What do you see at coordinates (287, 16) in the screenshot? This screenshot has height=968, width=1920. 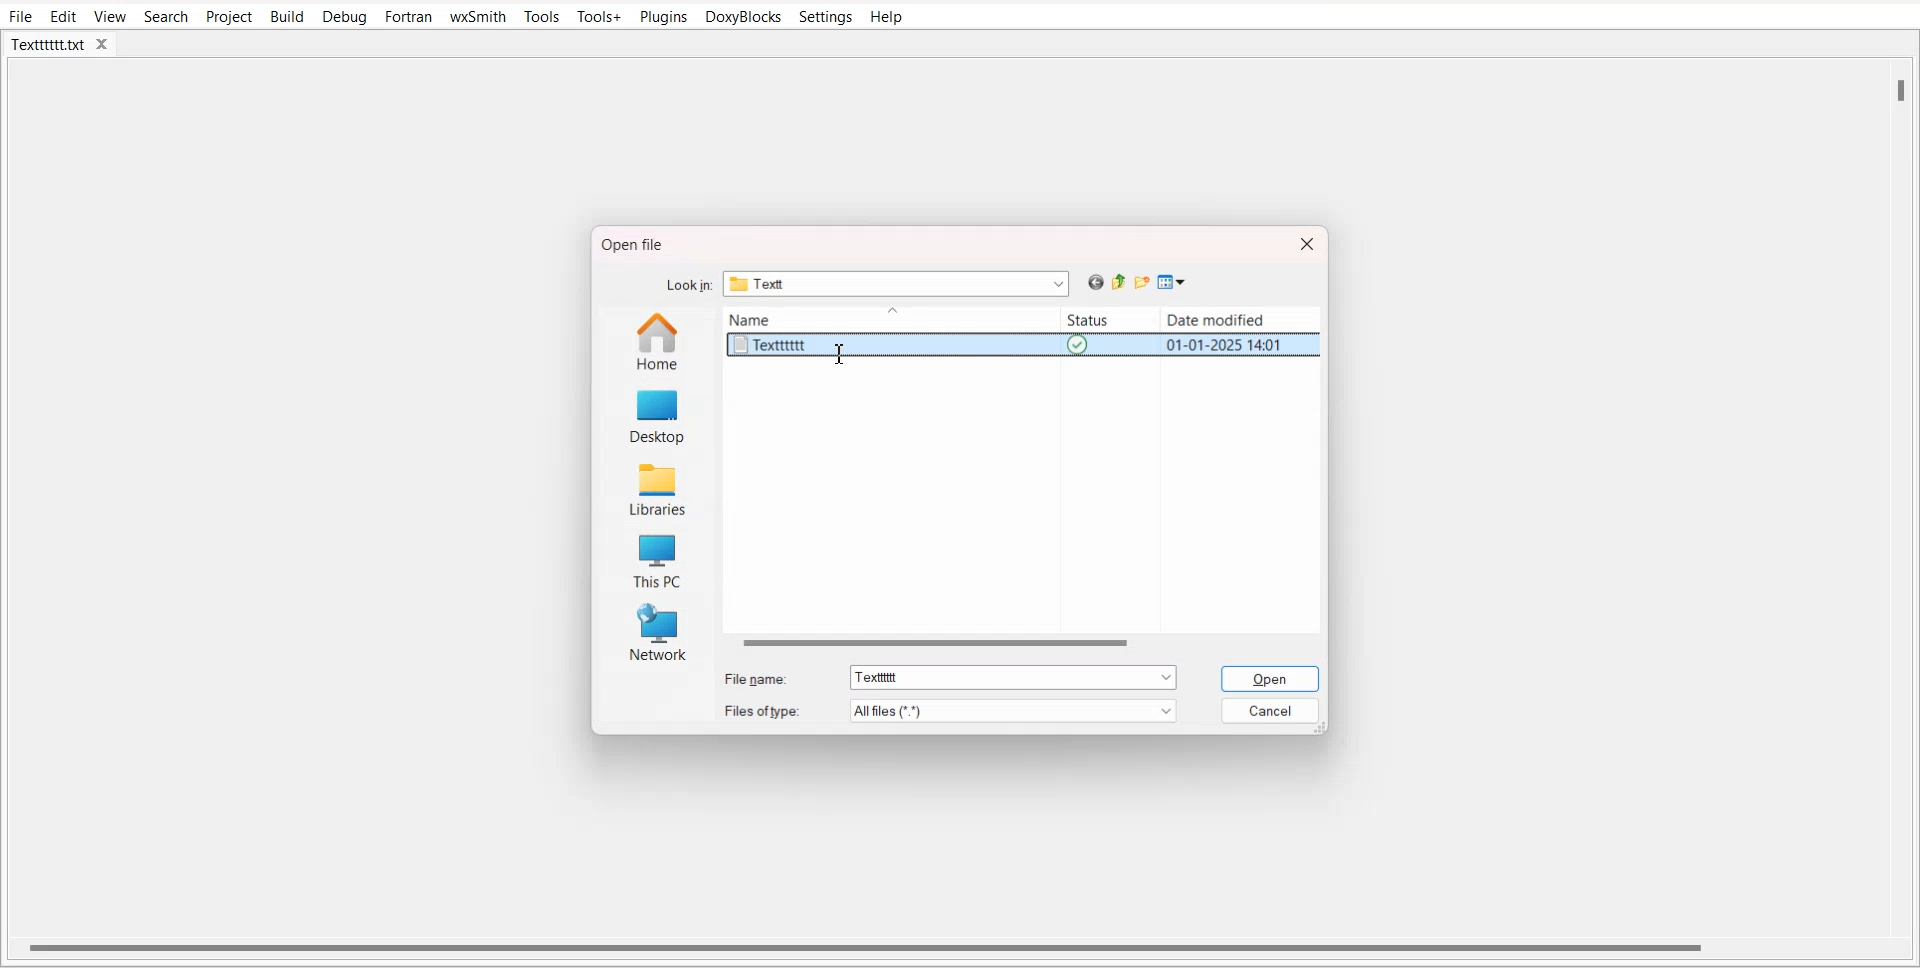 I see `Build` at bounding box center [287, 16].